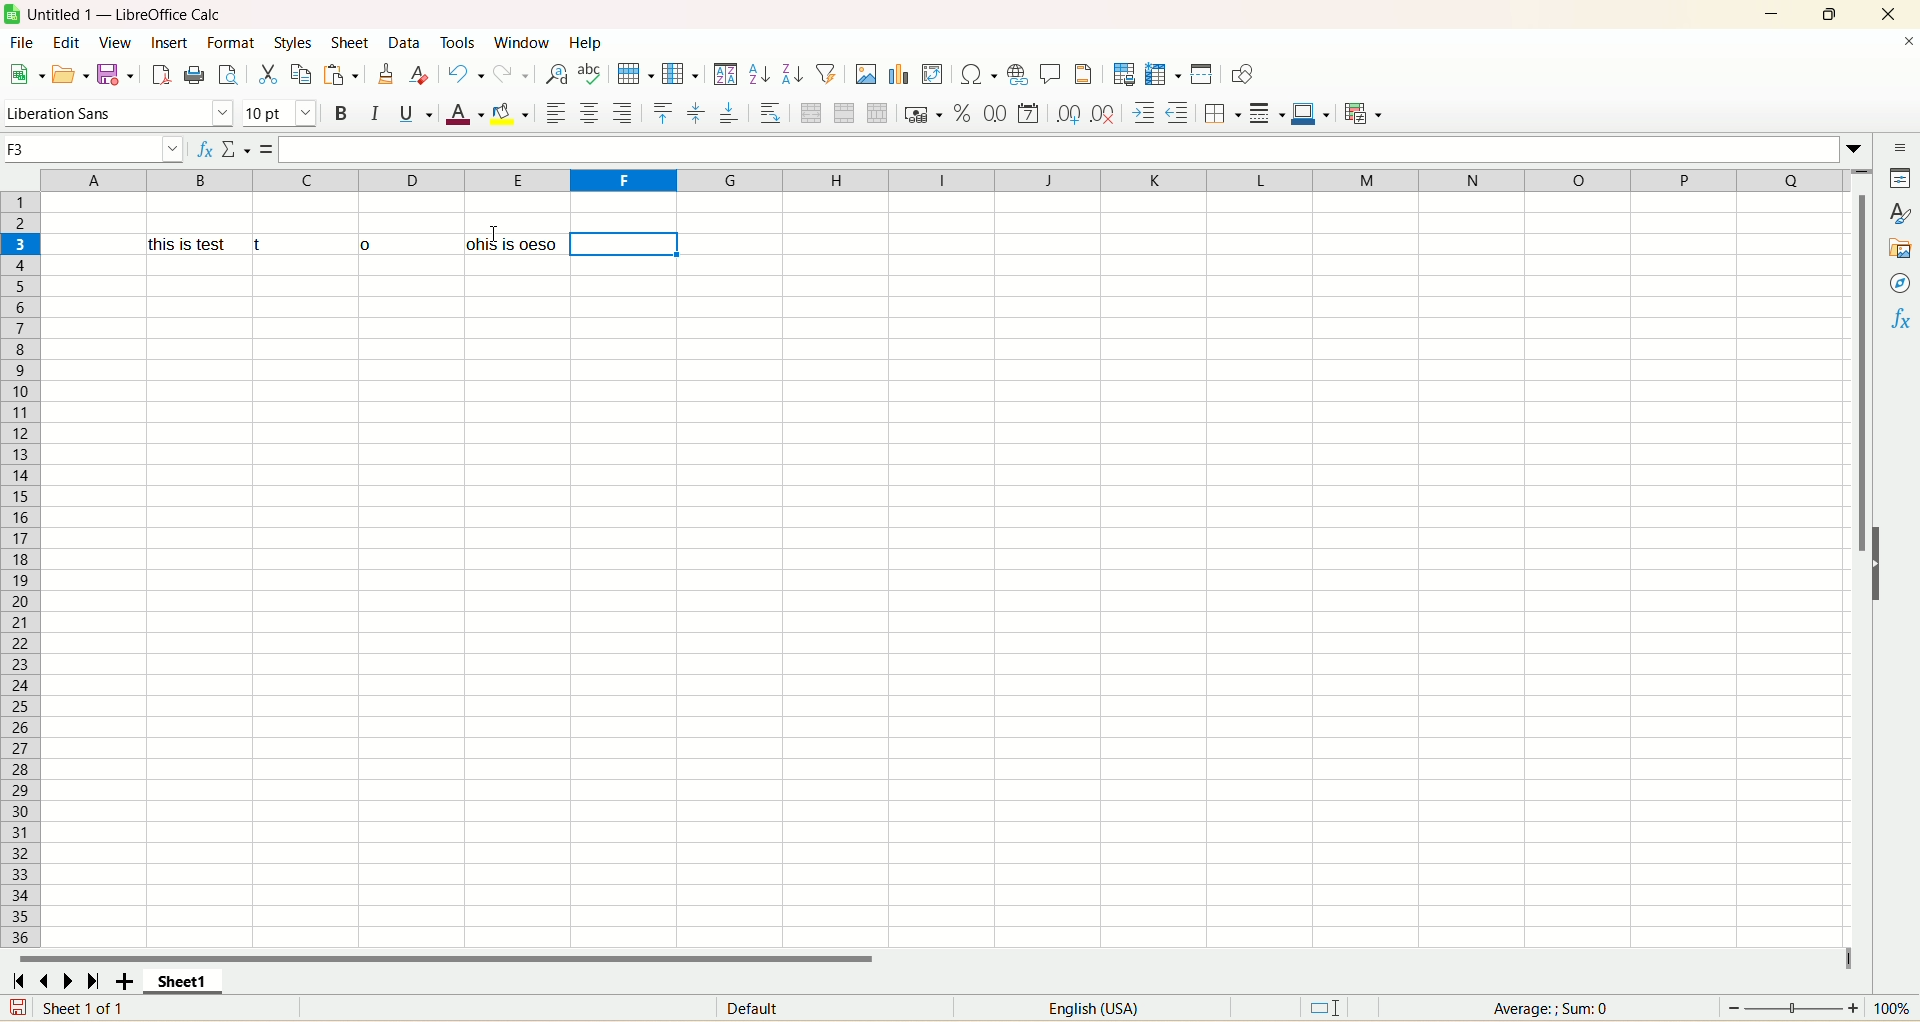 Image resolution: width=1920 pixels, height=1022 pixels. I want to click on insert, so click(167, 42).